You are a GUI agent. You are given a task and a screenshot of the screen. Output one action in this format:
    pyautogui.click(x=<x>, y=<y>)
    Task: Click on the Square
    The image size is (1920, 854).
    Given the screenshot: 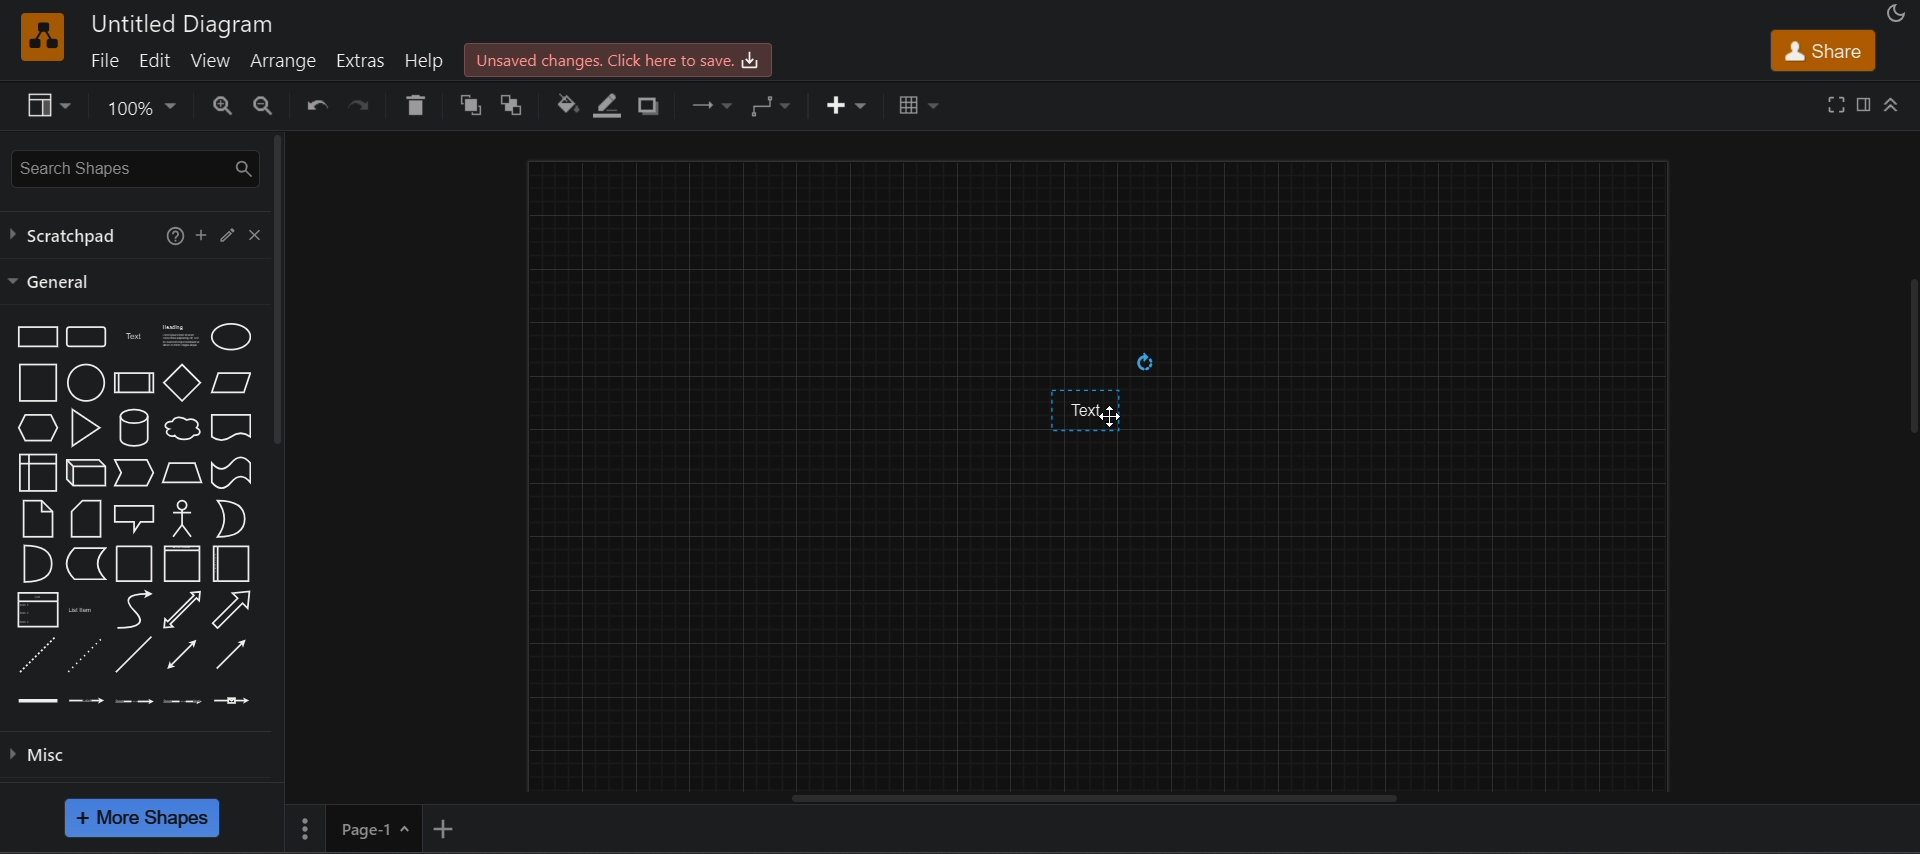 What is the action you would take?
    pyautogui.click(x=38, y=382)
    